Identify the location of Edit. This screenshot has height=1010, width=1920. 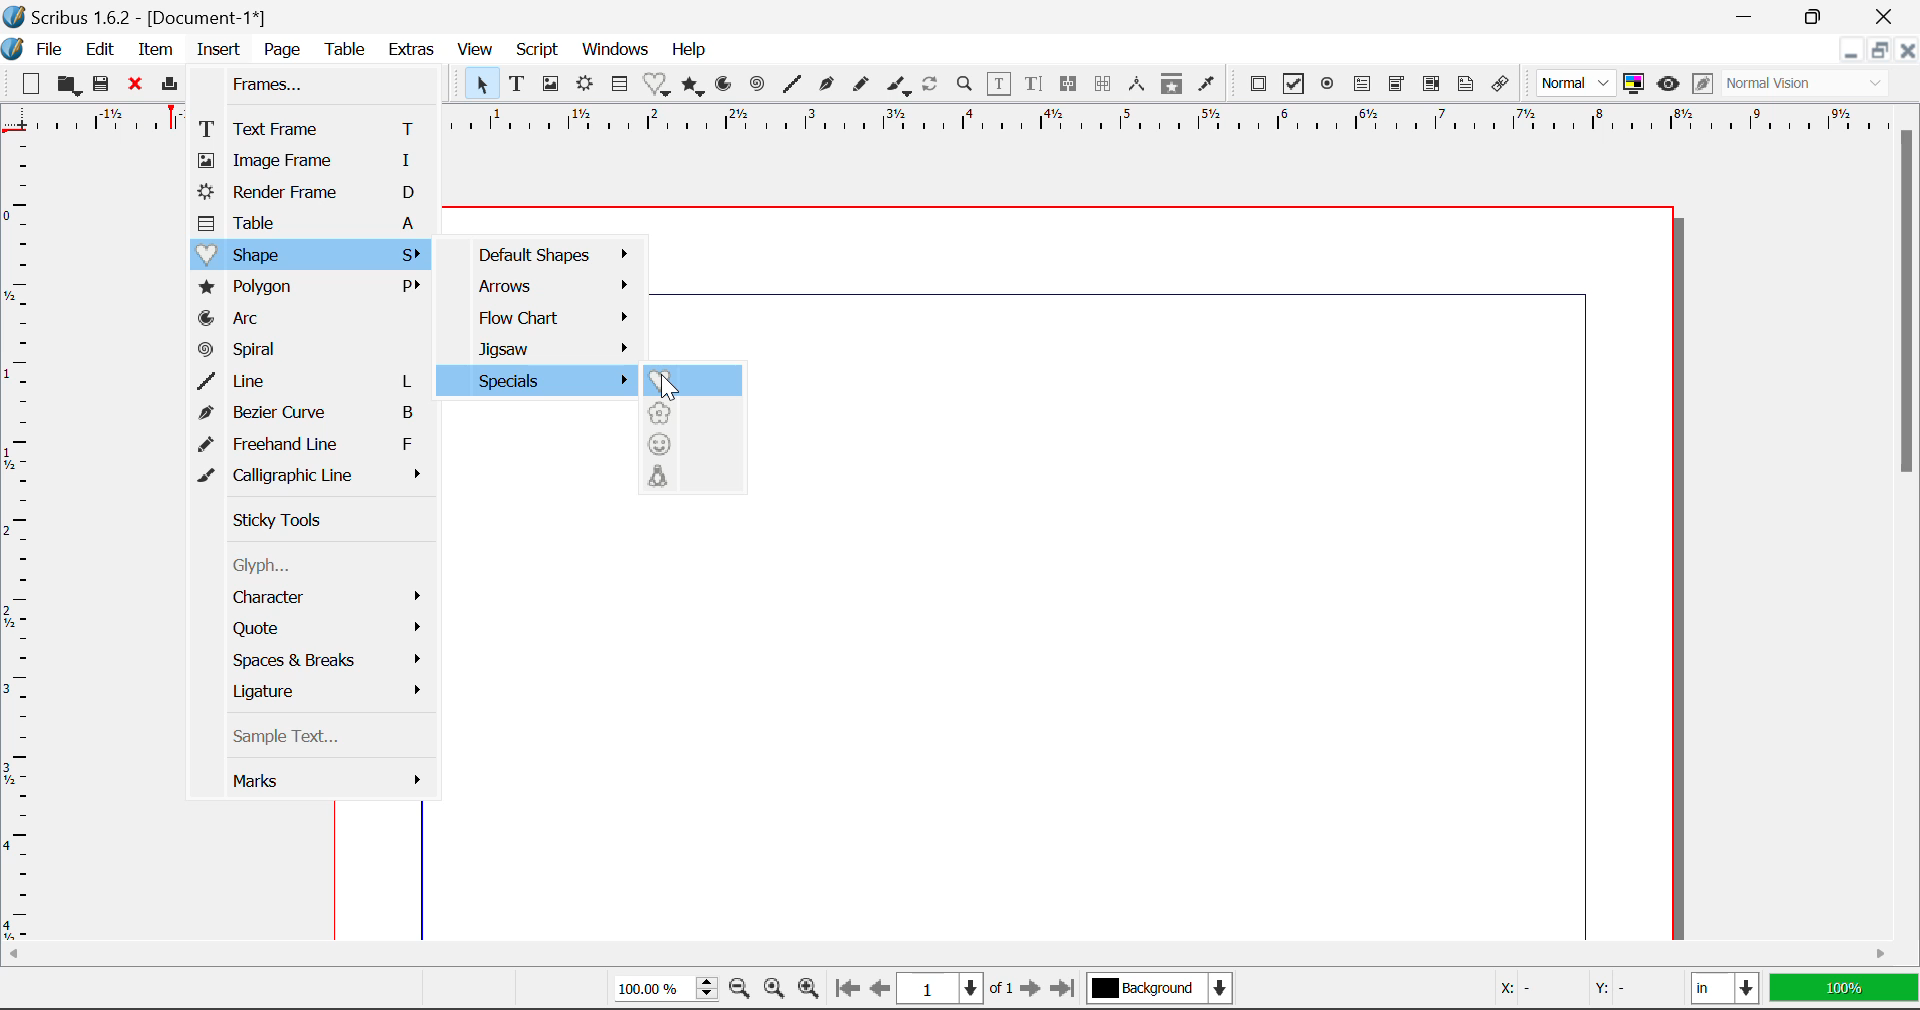
(100, 50).